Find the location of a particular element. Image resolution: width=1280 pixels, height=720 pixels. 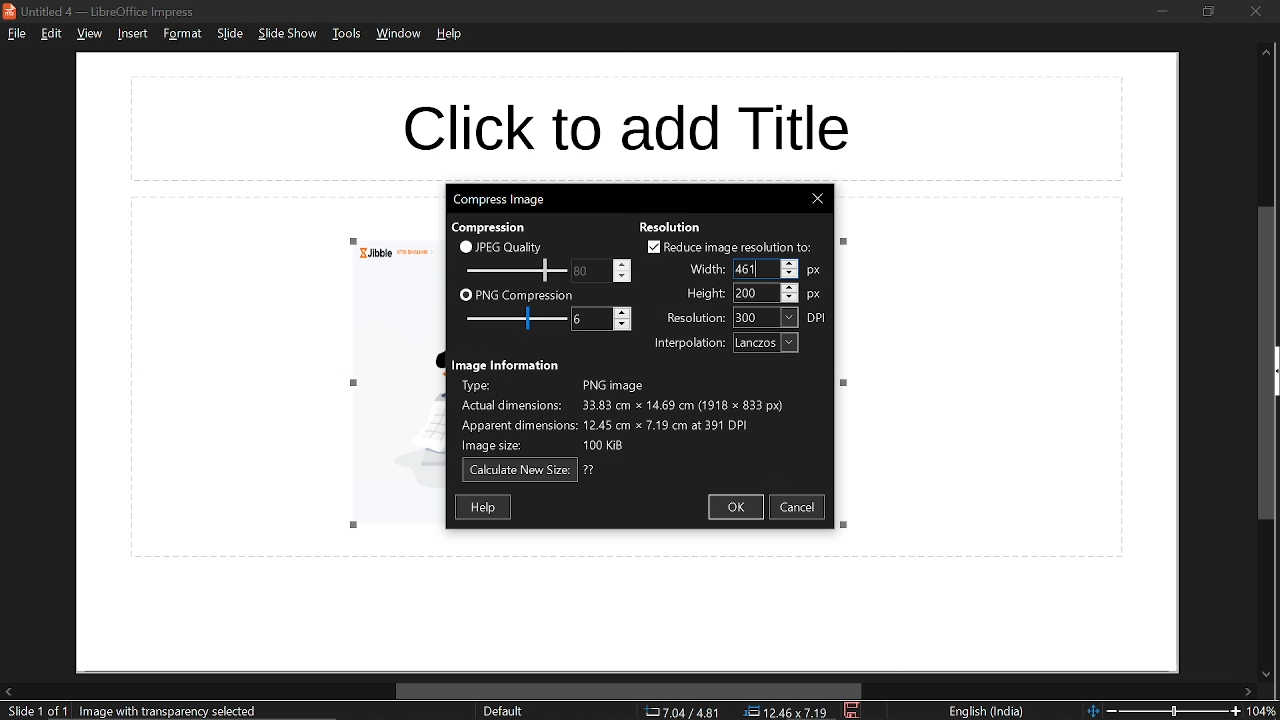

resolution is located at coordinates (766, 318).